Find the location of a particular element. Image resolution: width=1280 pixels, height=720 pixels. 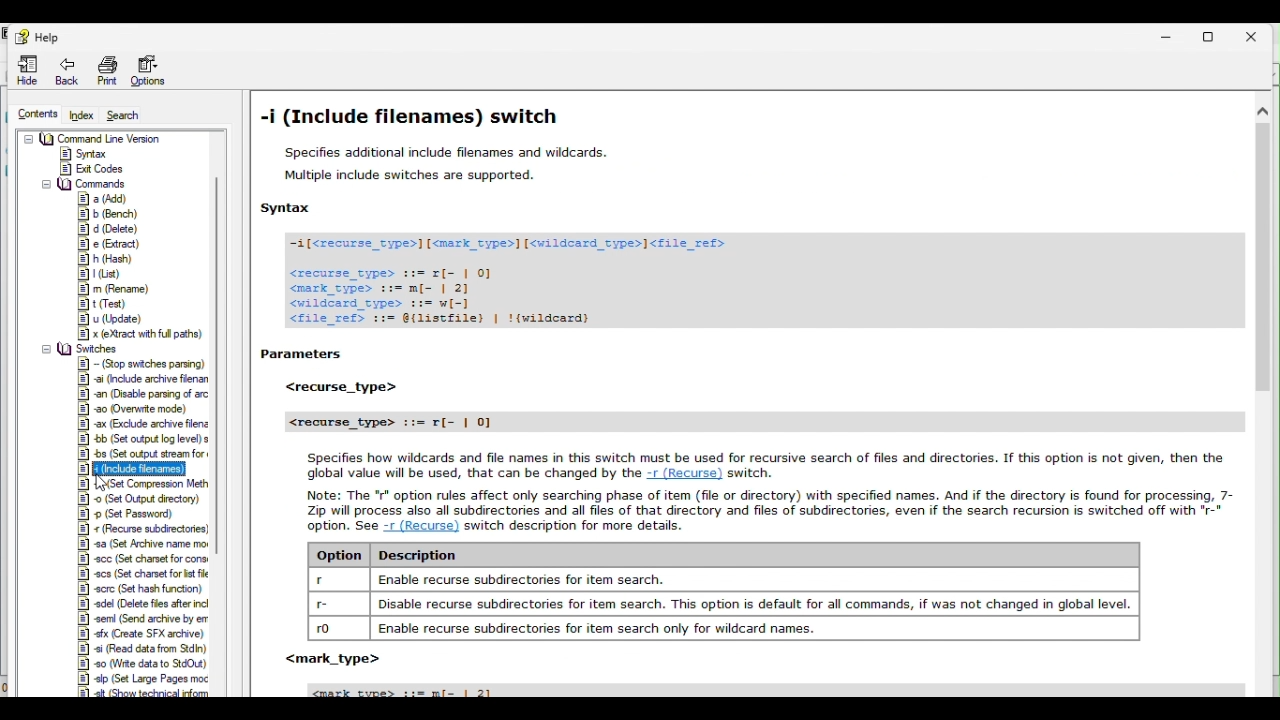

Cursor is located at coordinates (106, 483).